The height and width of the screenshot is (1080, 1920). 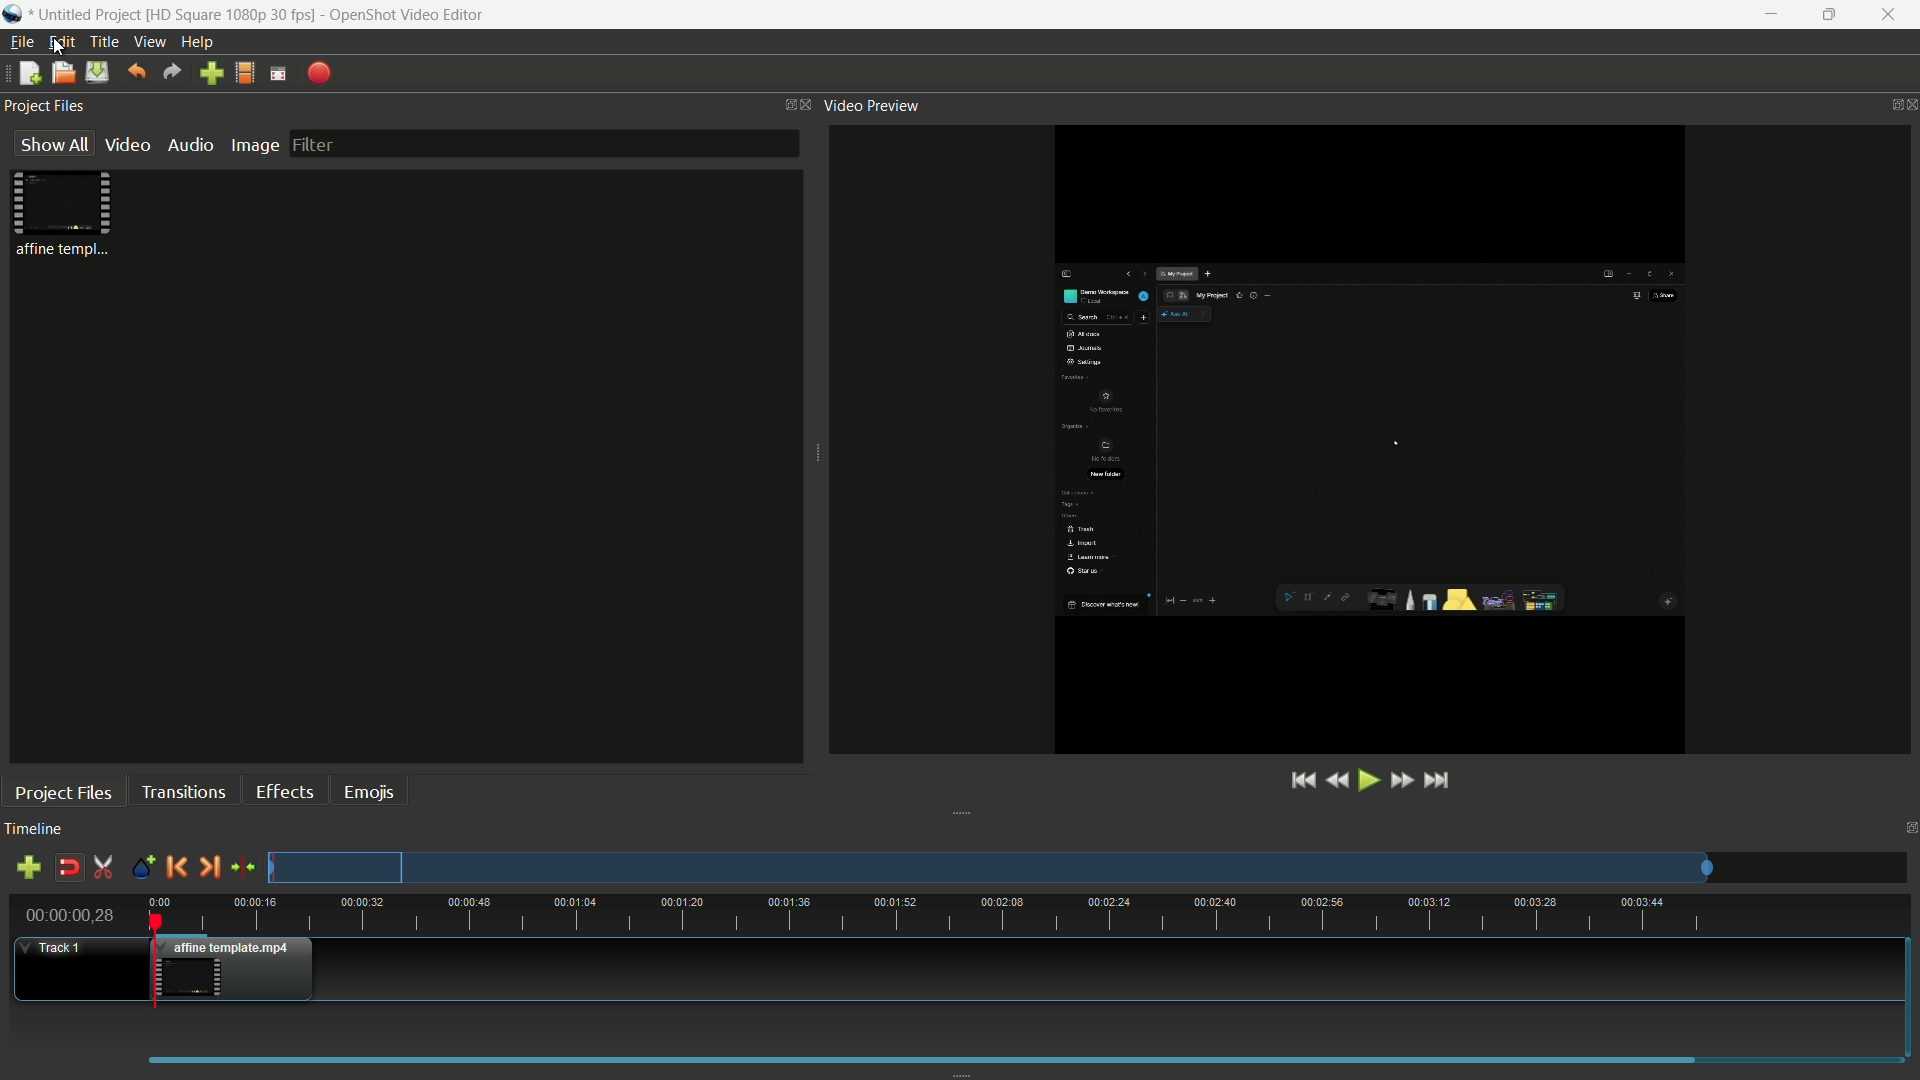 What do you see at coordinates (1892, 15) in the screenshot?
I see `close app` at bounding box center [1892, 15].